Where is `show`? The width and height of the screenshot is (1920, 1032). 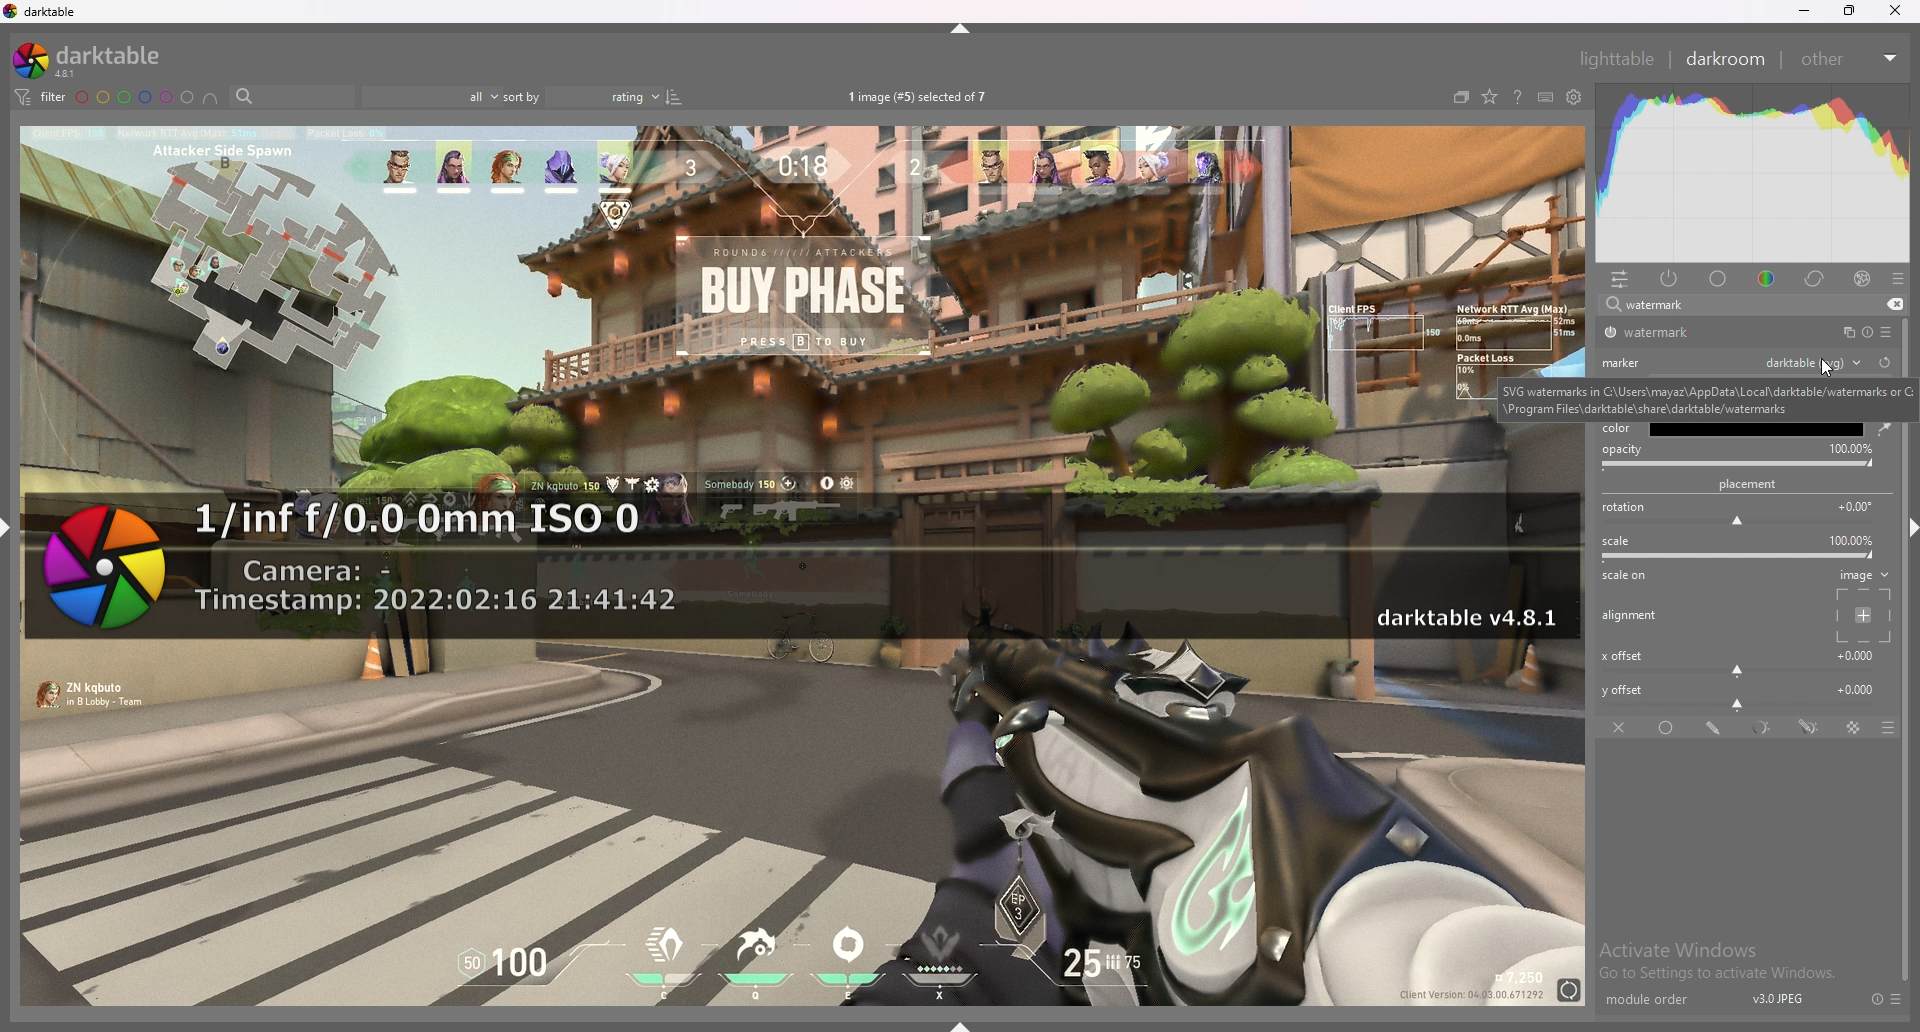 show is located at coordinates (968, 1021).